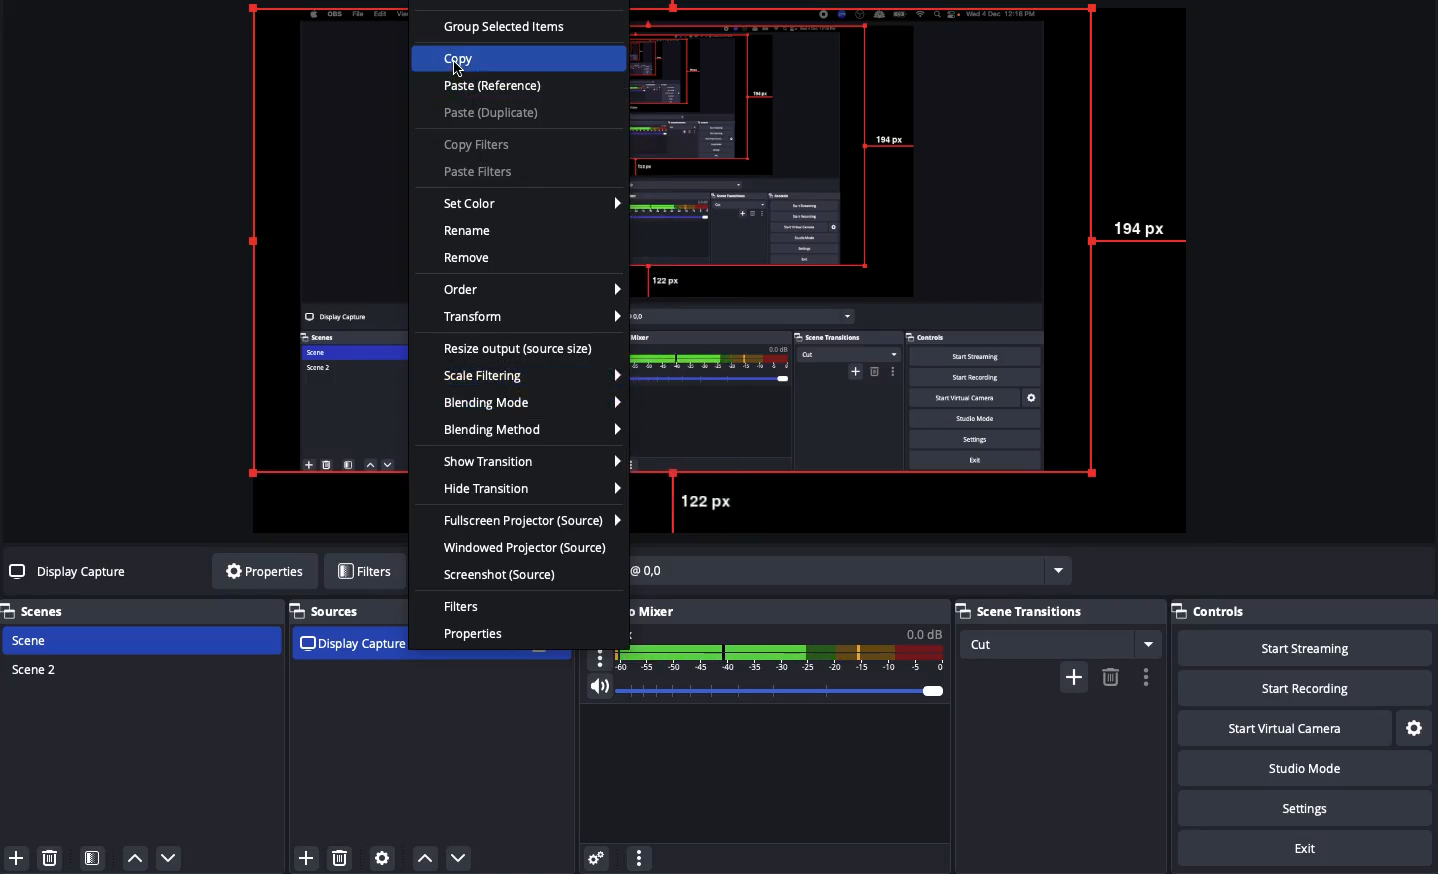 The height and width of the screenshot is (874, 1438). What do you see at coordinates (301, 856) in the screenshot?
I see `add` at bounding box center [301, 856].